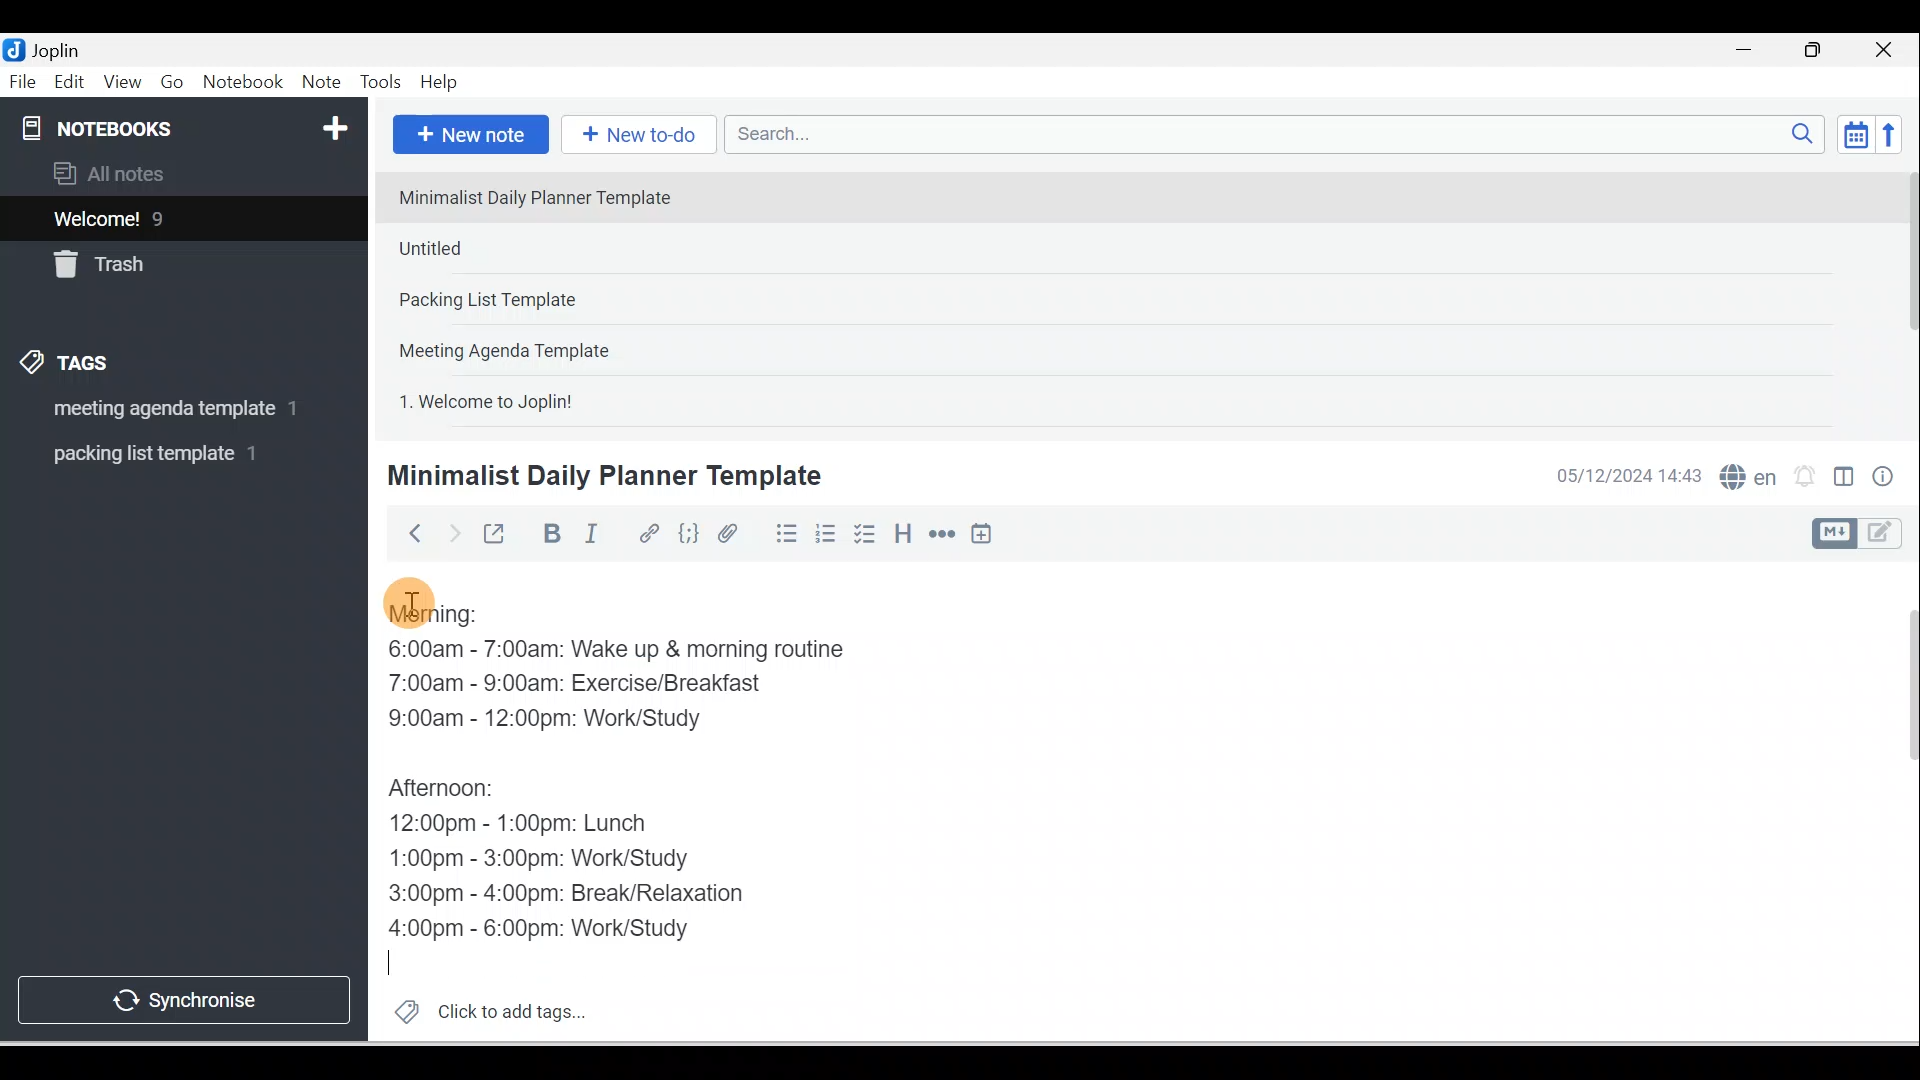 This screenshot has width=1920, height=1080. Describe the element at coordinates (482, 1009) in the screenshot. I see `Click to add tags` at that location.